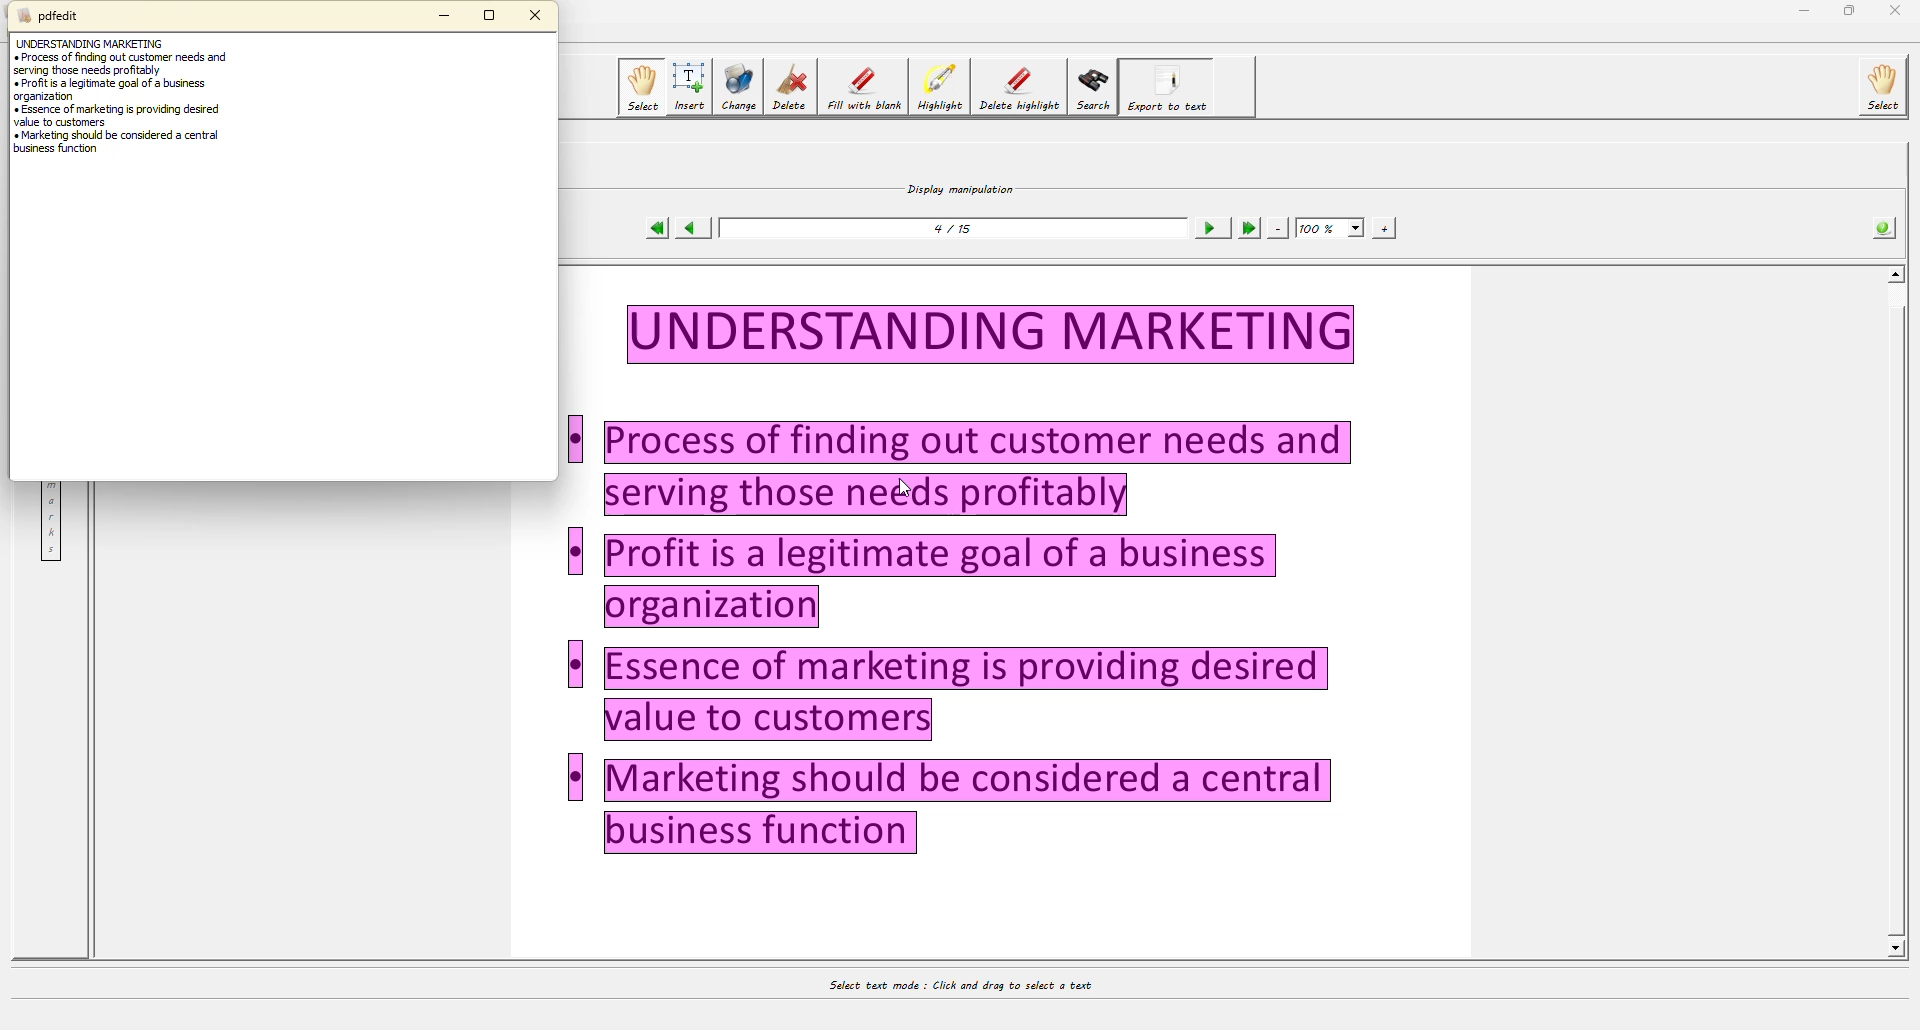  What do you see at coordinates (1385, 227) in the screenshot?
I see `zoom in` at bounding box center [1385, 227].